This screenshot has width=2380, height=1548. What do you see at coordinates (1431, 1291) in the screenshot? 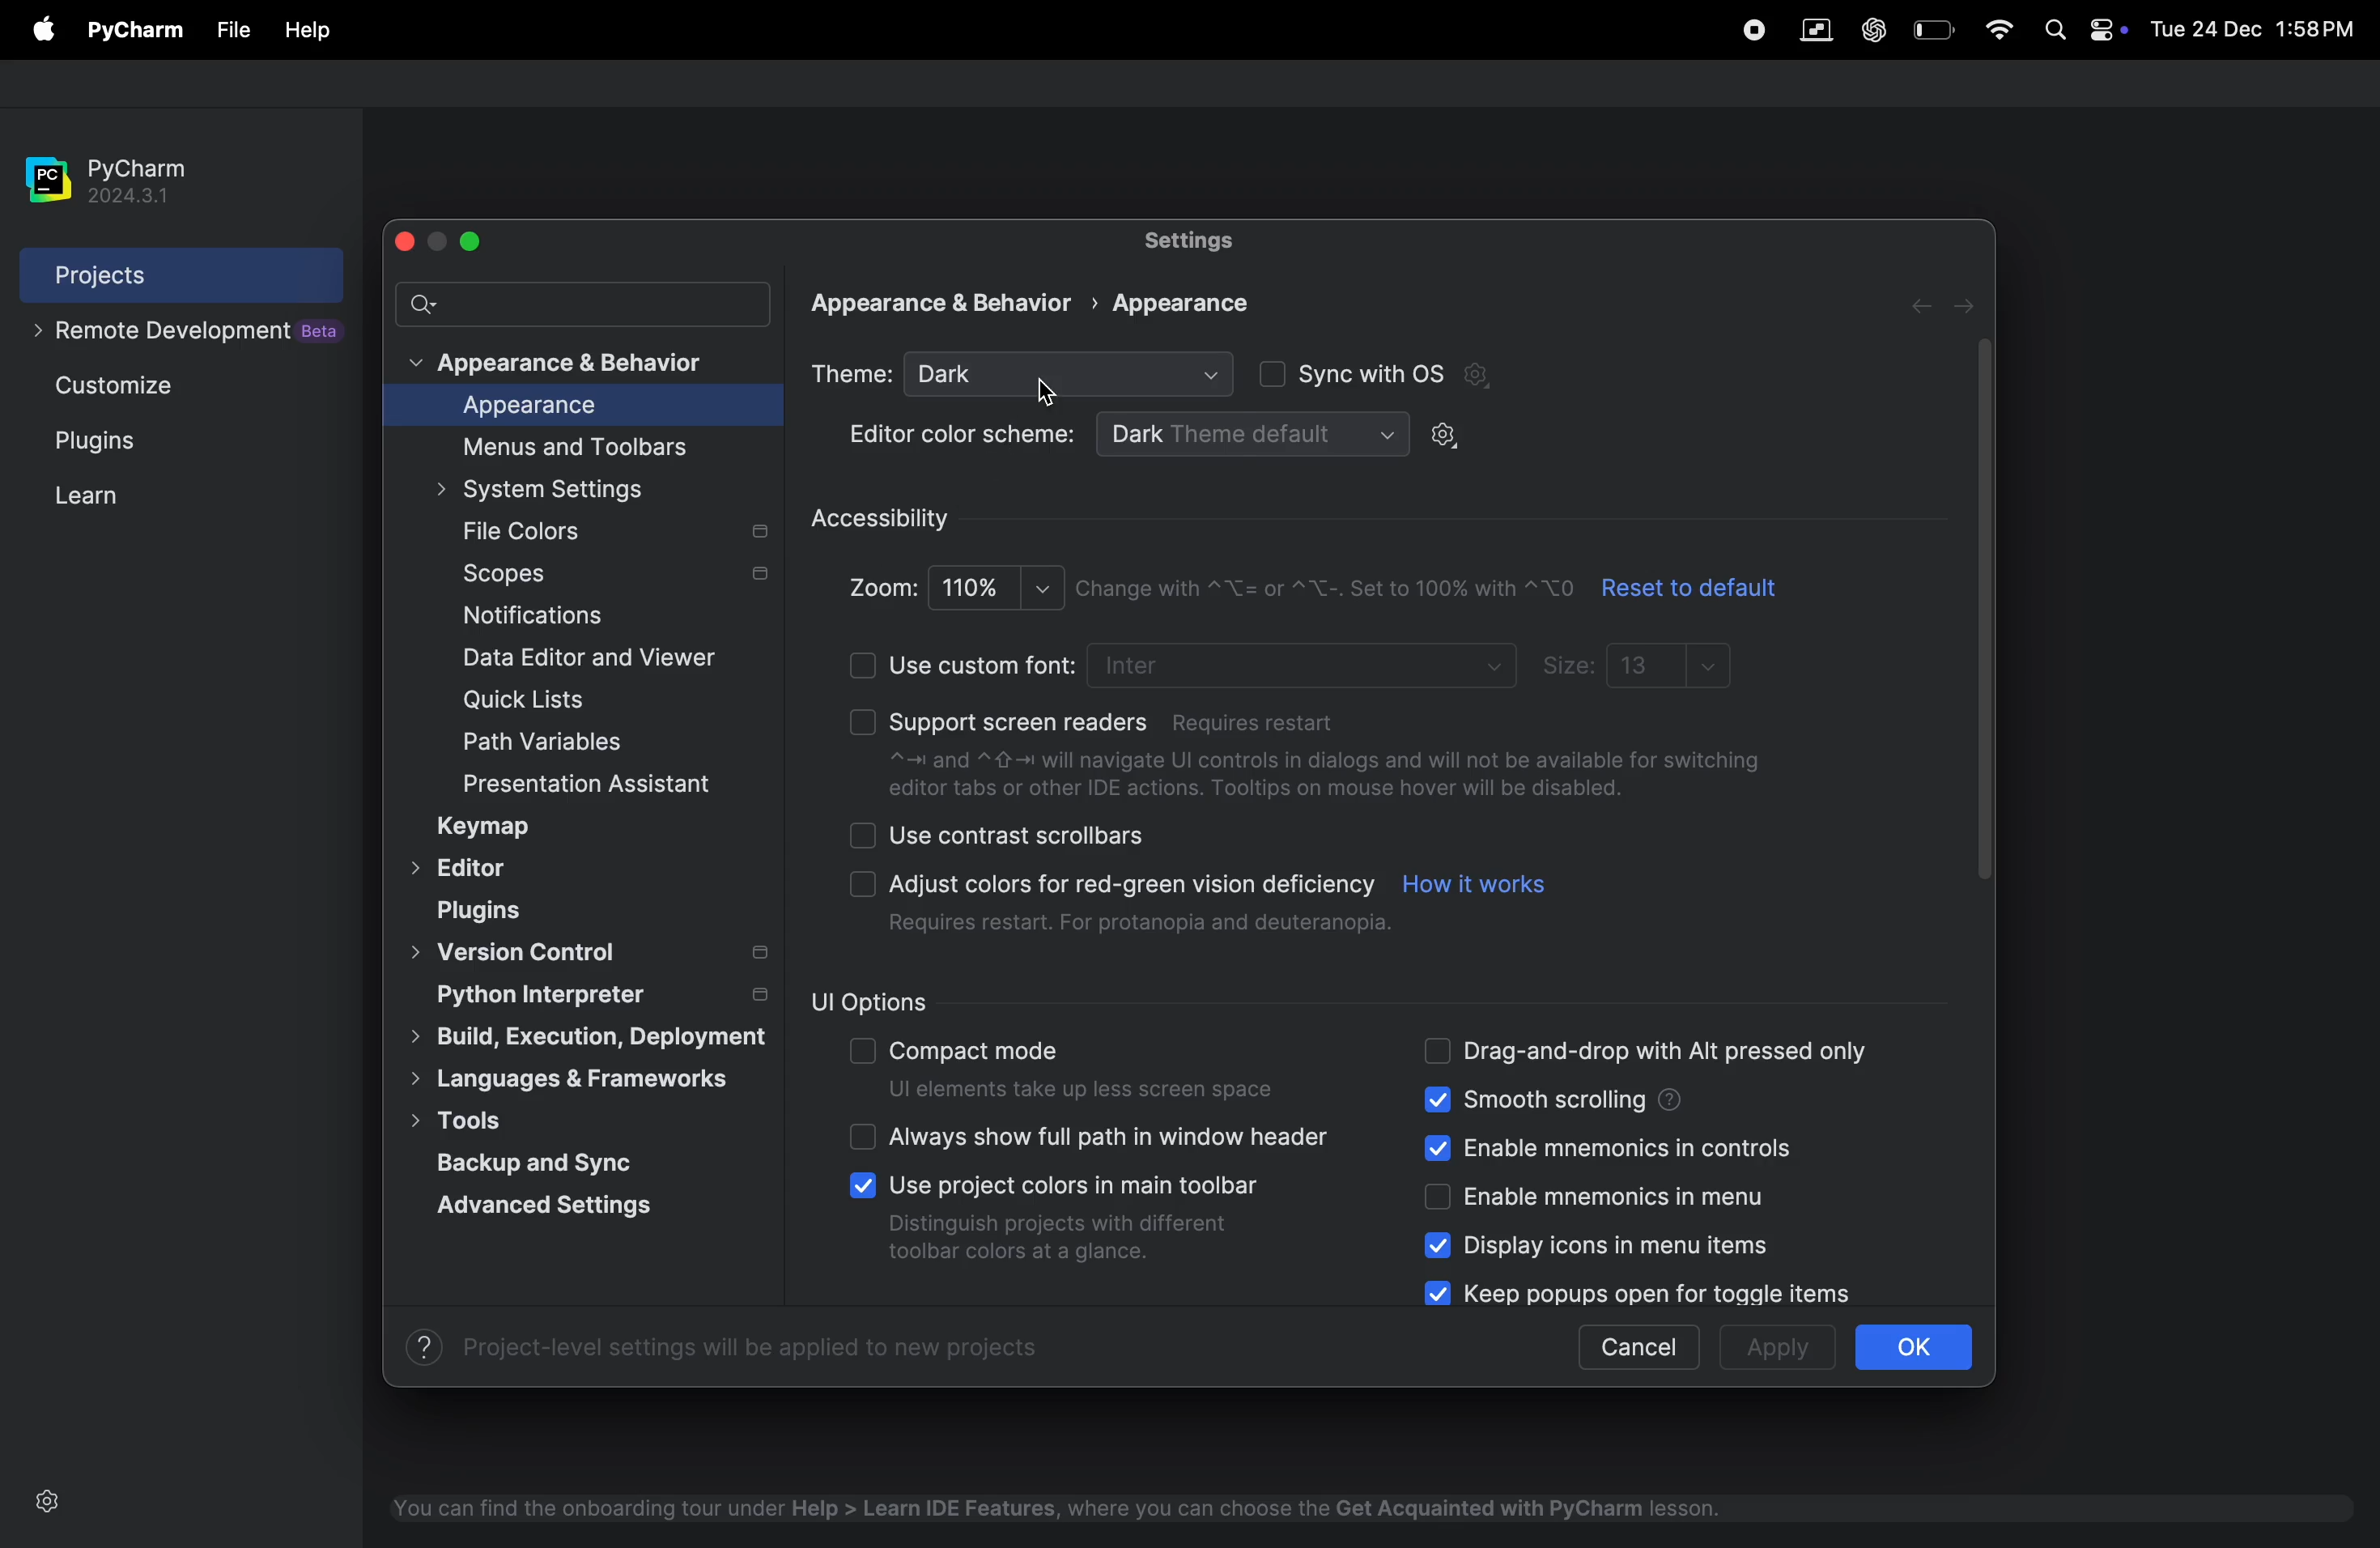
I see `check boxes` at bounding box center [1431, 1291].